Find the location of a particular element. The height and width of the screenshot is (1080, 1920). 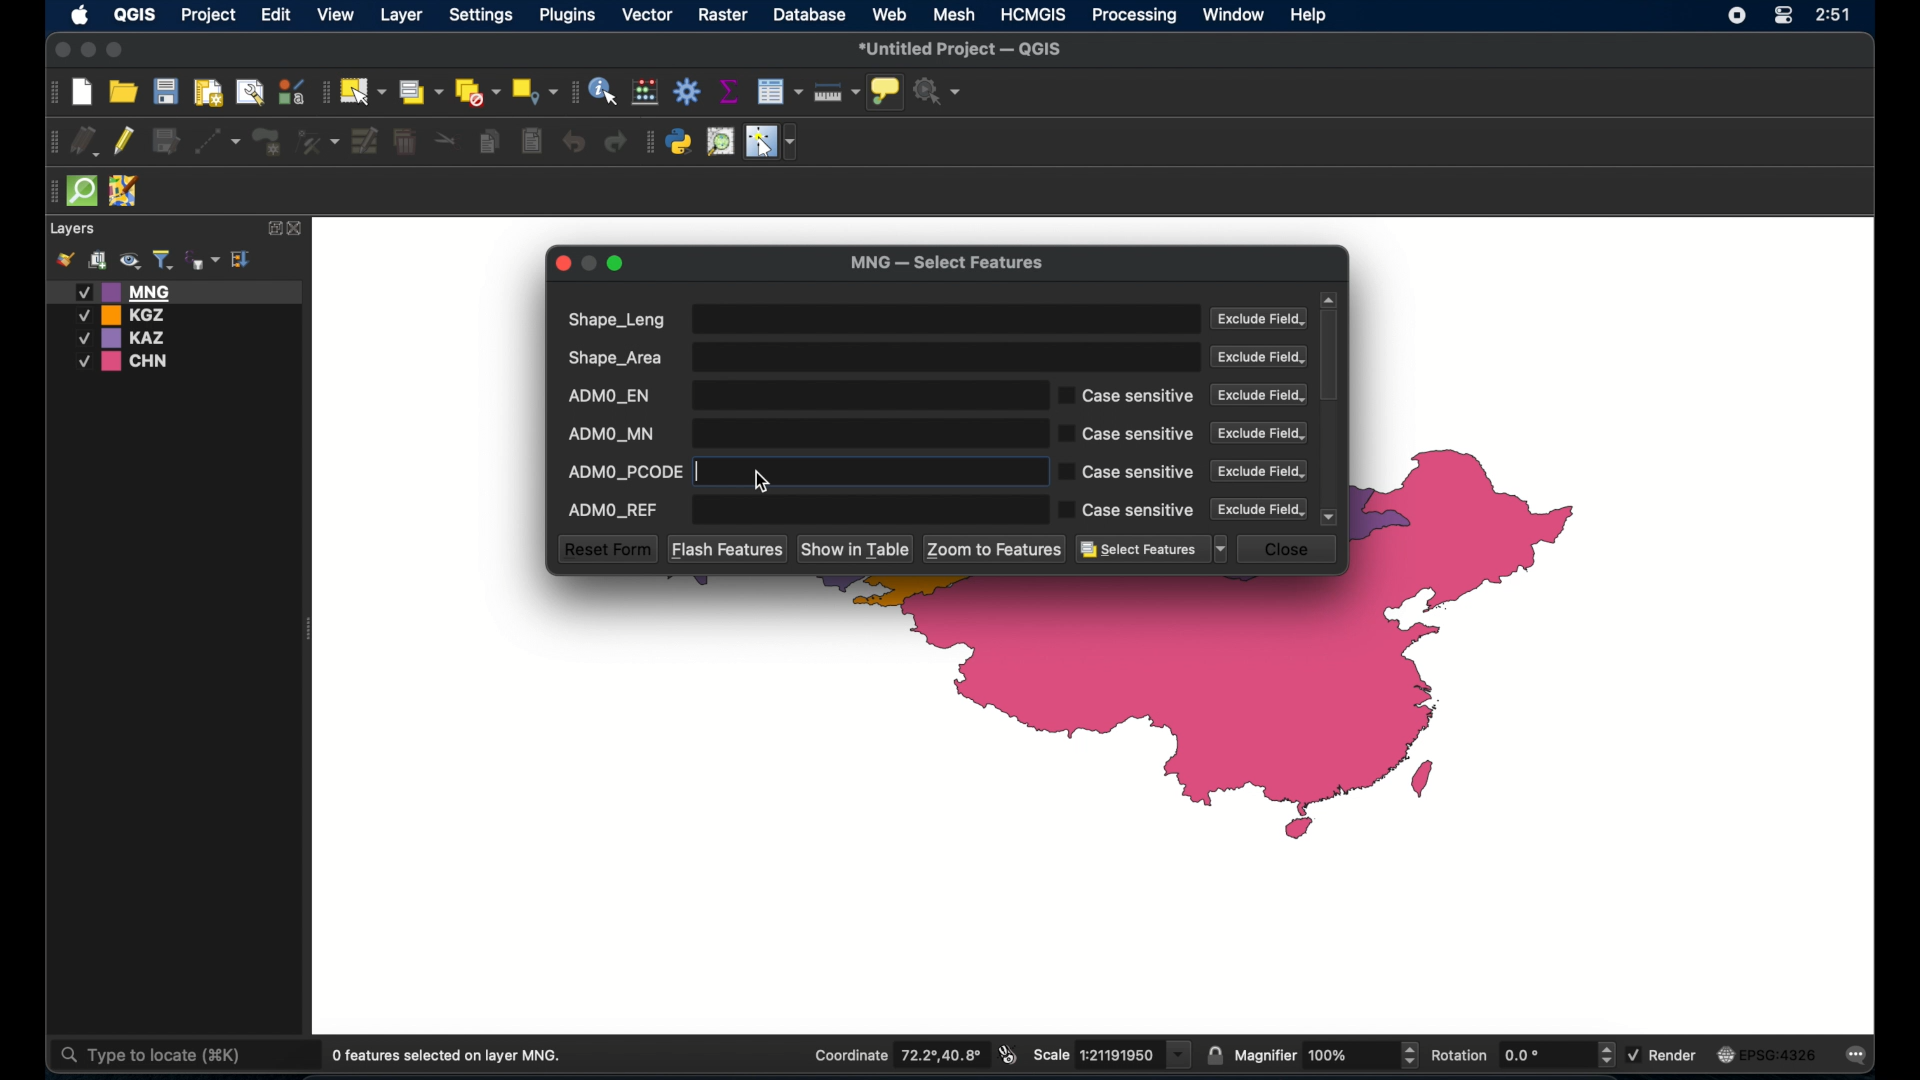

layers is located at coordinates (74, 229).